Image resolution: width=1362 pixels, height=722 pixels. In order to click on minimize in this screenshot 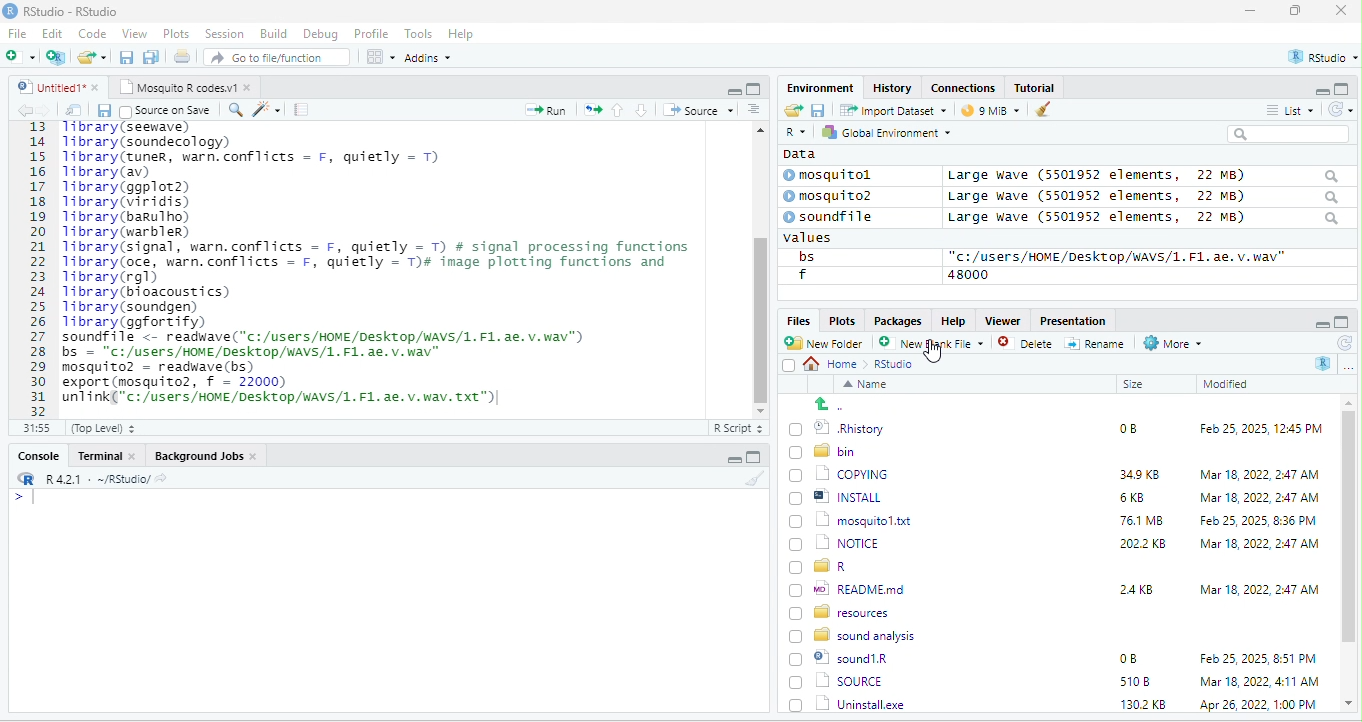, I will do `click(1250, 12)`.